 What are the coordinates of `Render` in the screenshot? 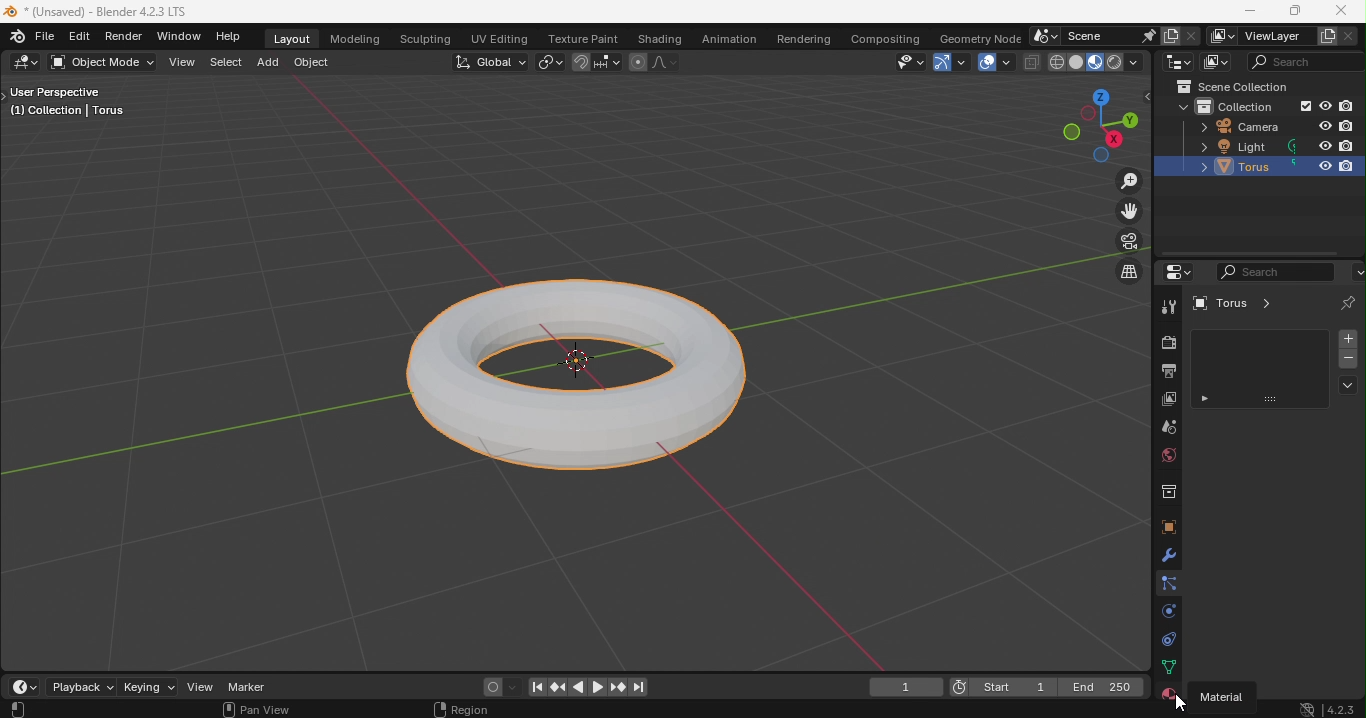 It's located at (1164, 343).